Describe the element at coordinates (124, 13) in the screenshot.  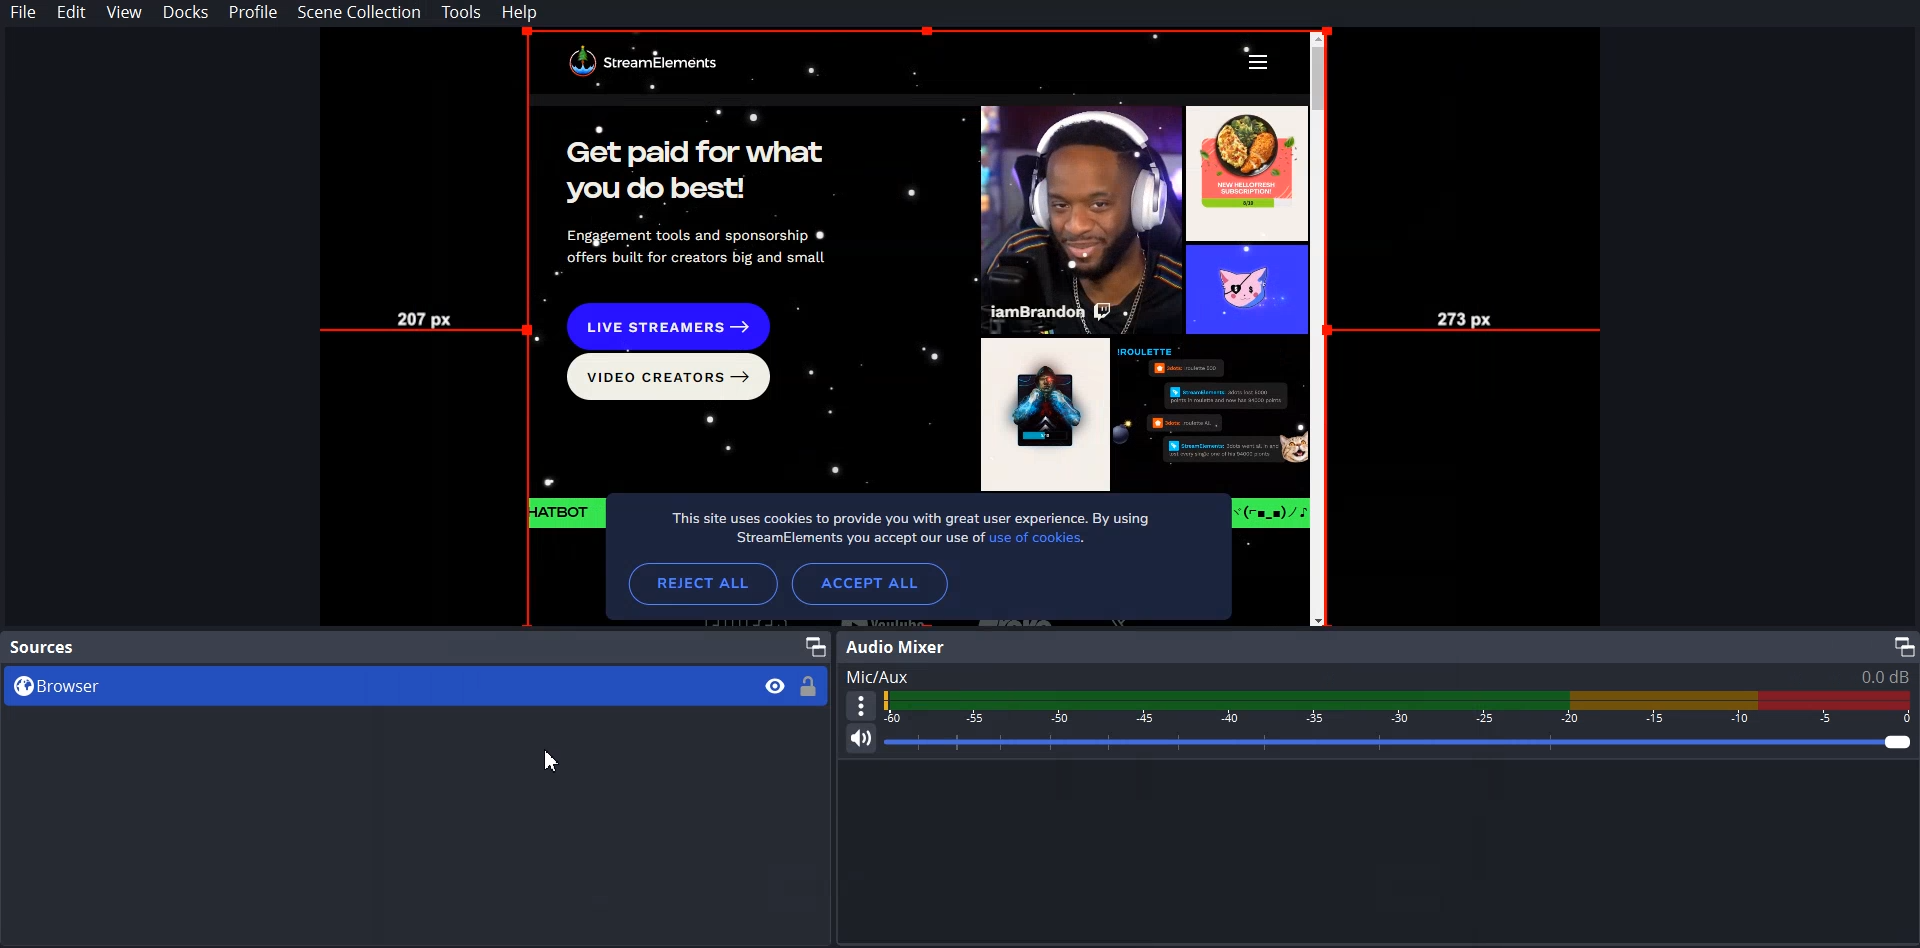
I see `View` at that location.